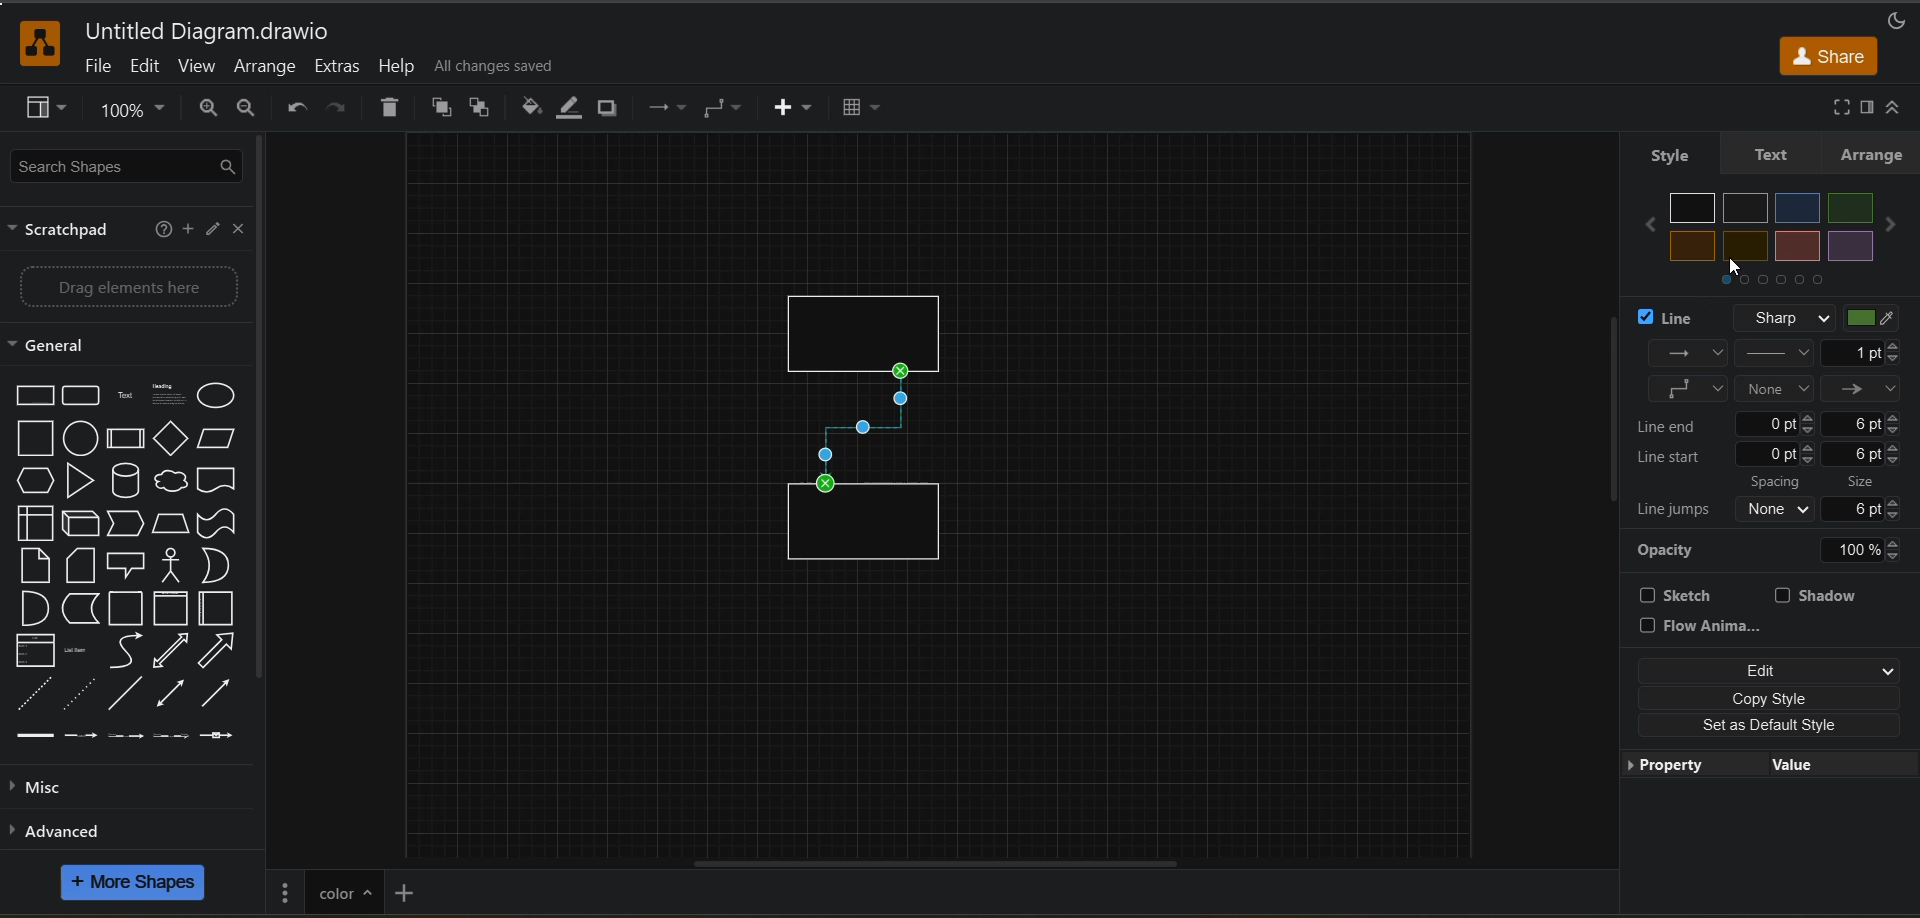 This screenshot has width=1920, height=918. What do you see at coordinates (1685, 595) in the screenshot?
I see `sketch` at bounding box center [1685, 595].